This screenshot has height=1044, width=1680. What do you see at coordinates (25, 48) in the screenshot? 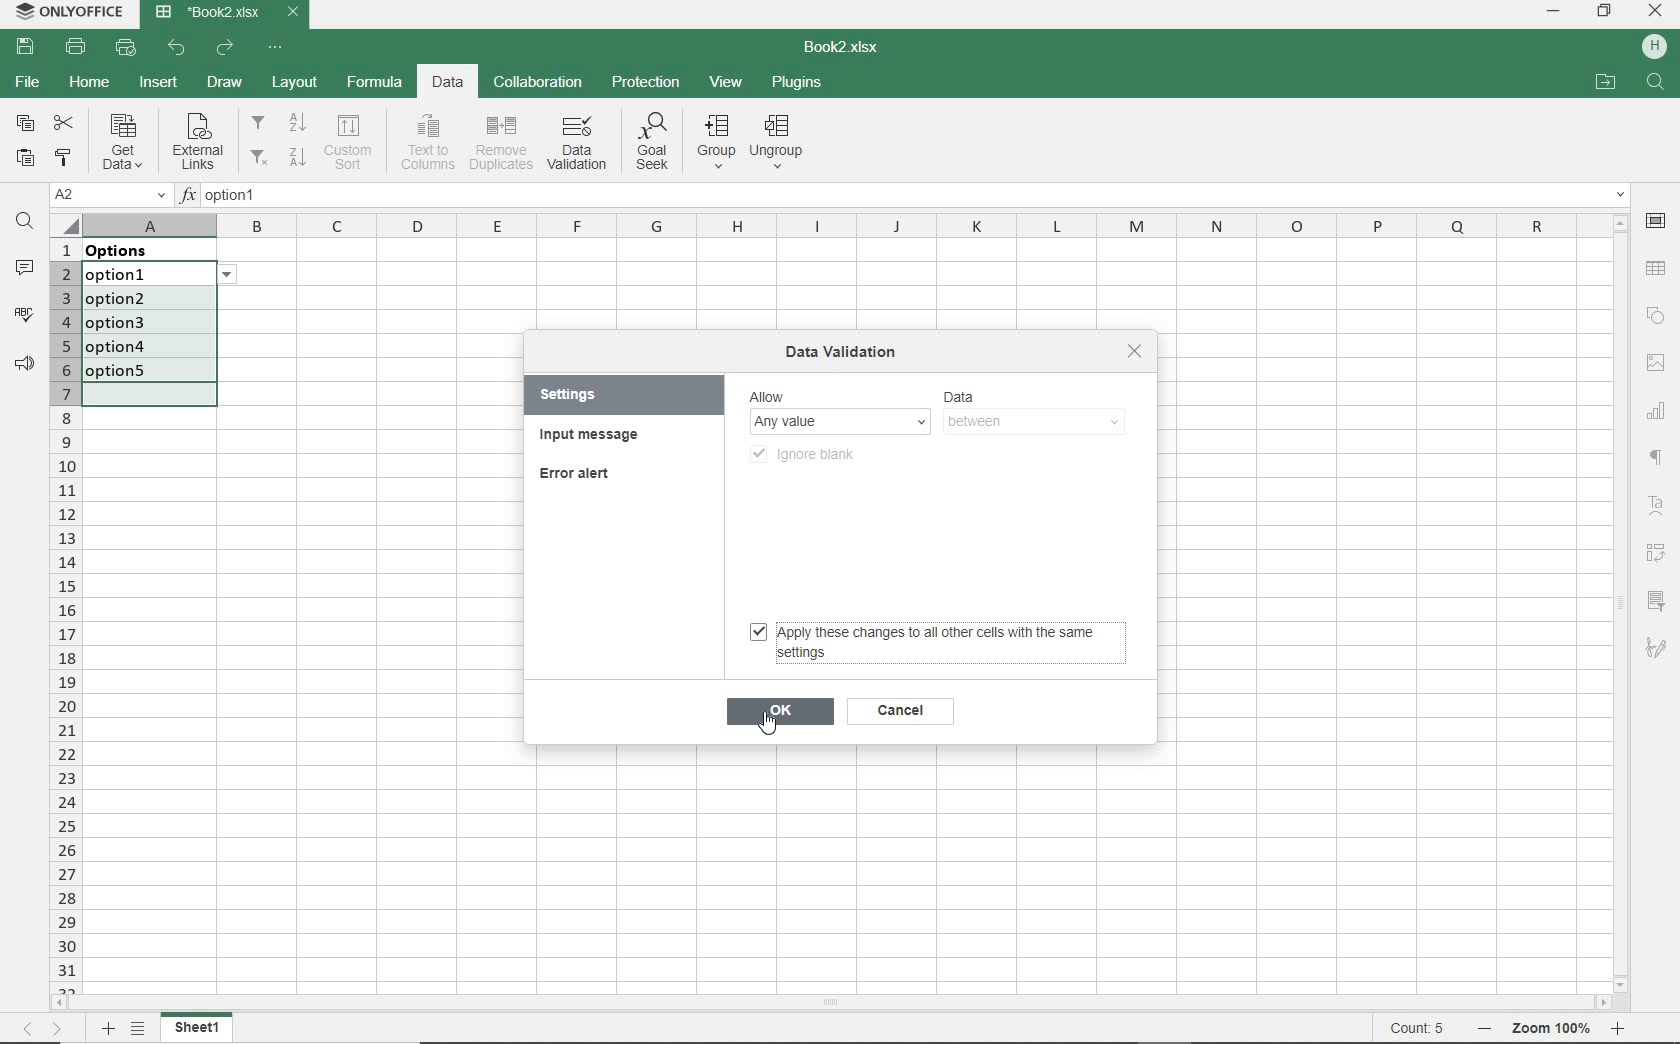
I see `SAVE` at bounding box center [25, 48].